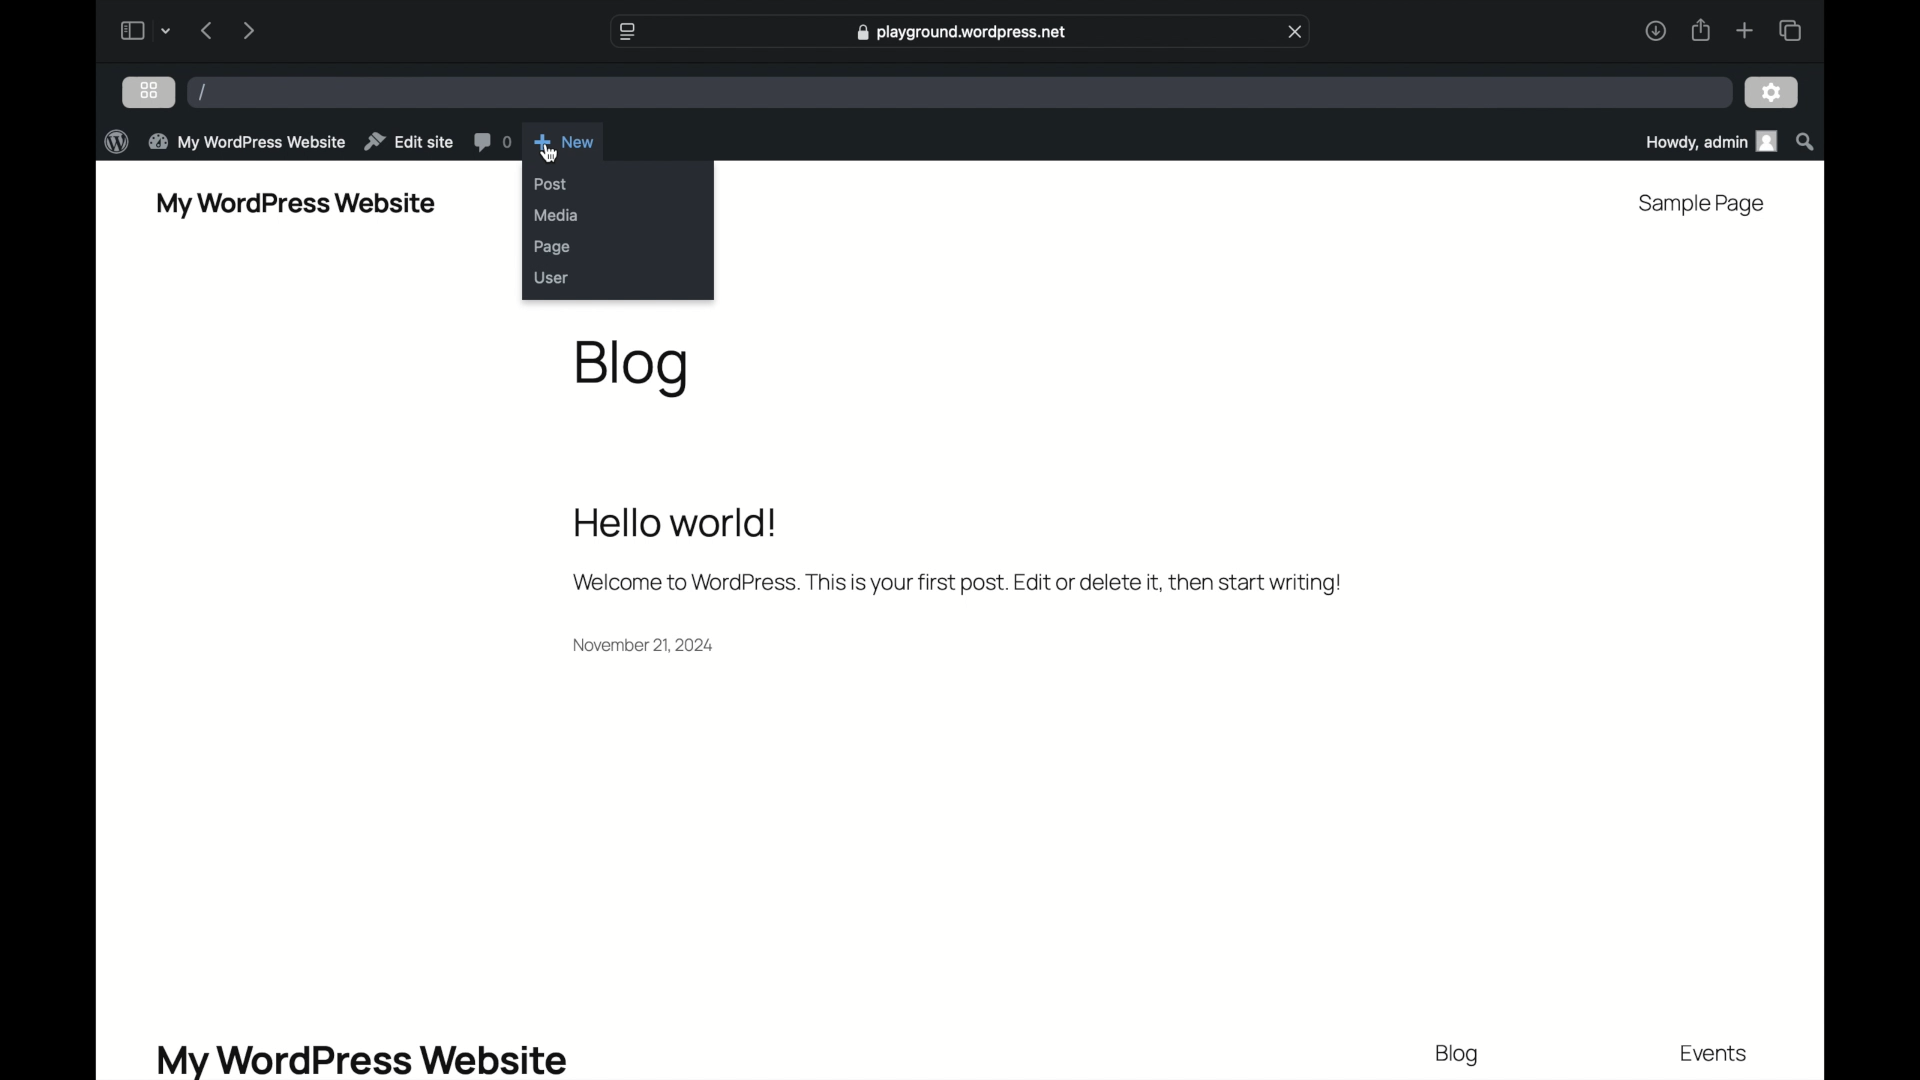  What do you see at coordinates (1709, 141) in the screenshot?
I see `howdy, admin` at bounding box center [1709, 141].